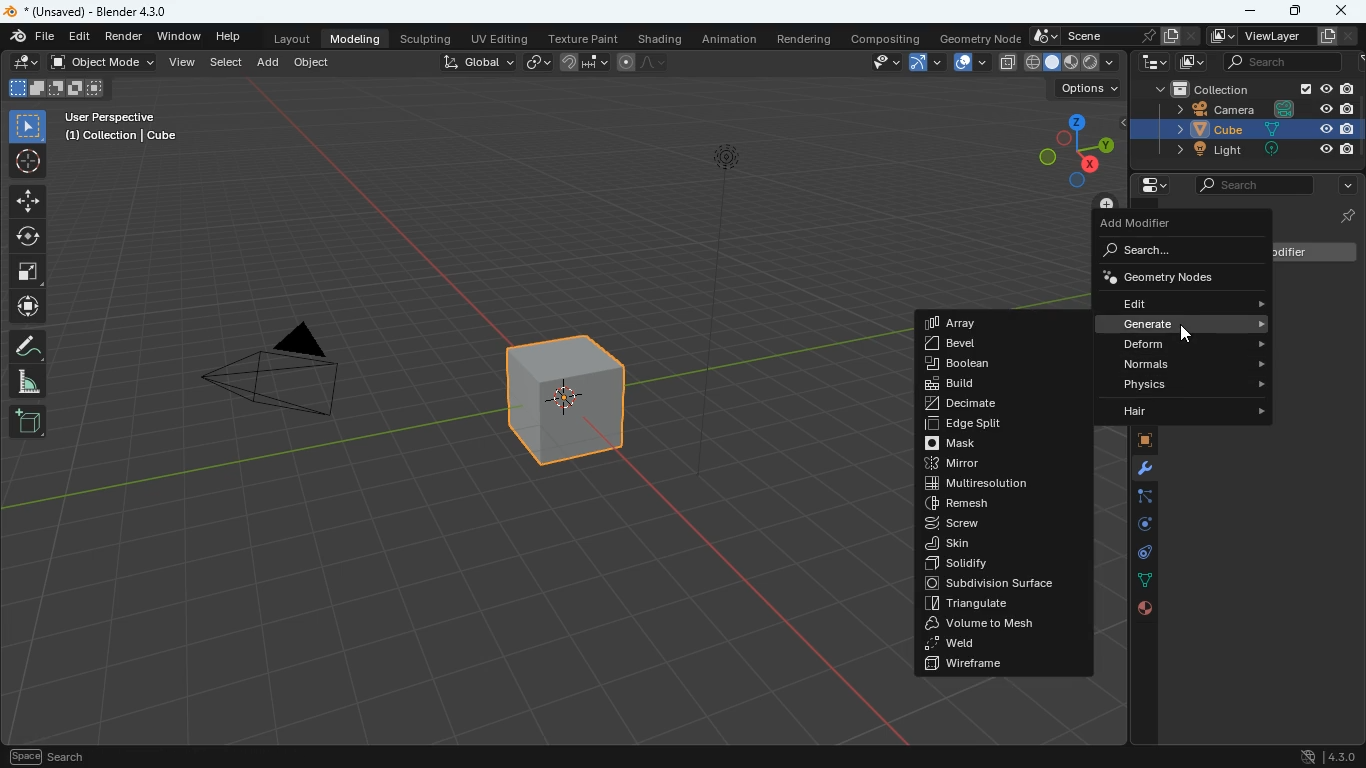 Image resolution: width=1366 pixels, height=768 pixels. Describe the element at coordinates (1190, 345) in the screenshot. I see `deform` at that location.